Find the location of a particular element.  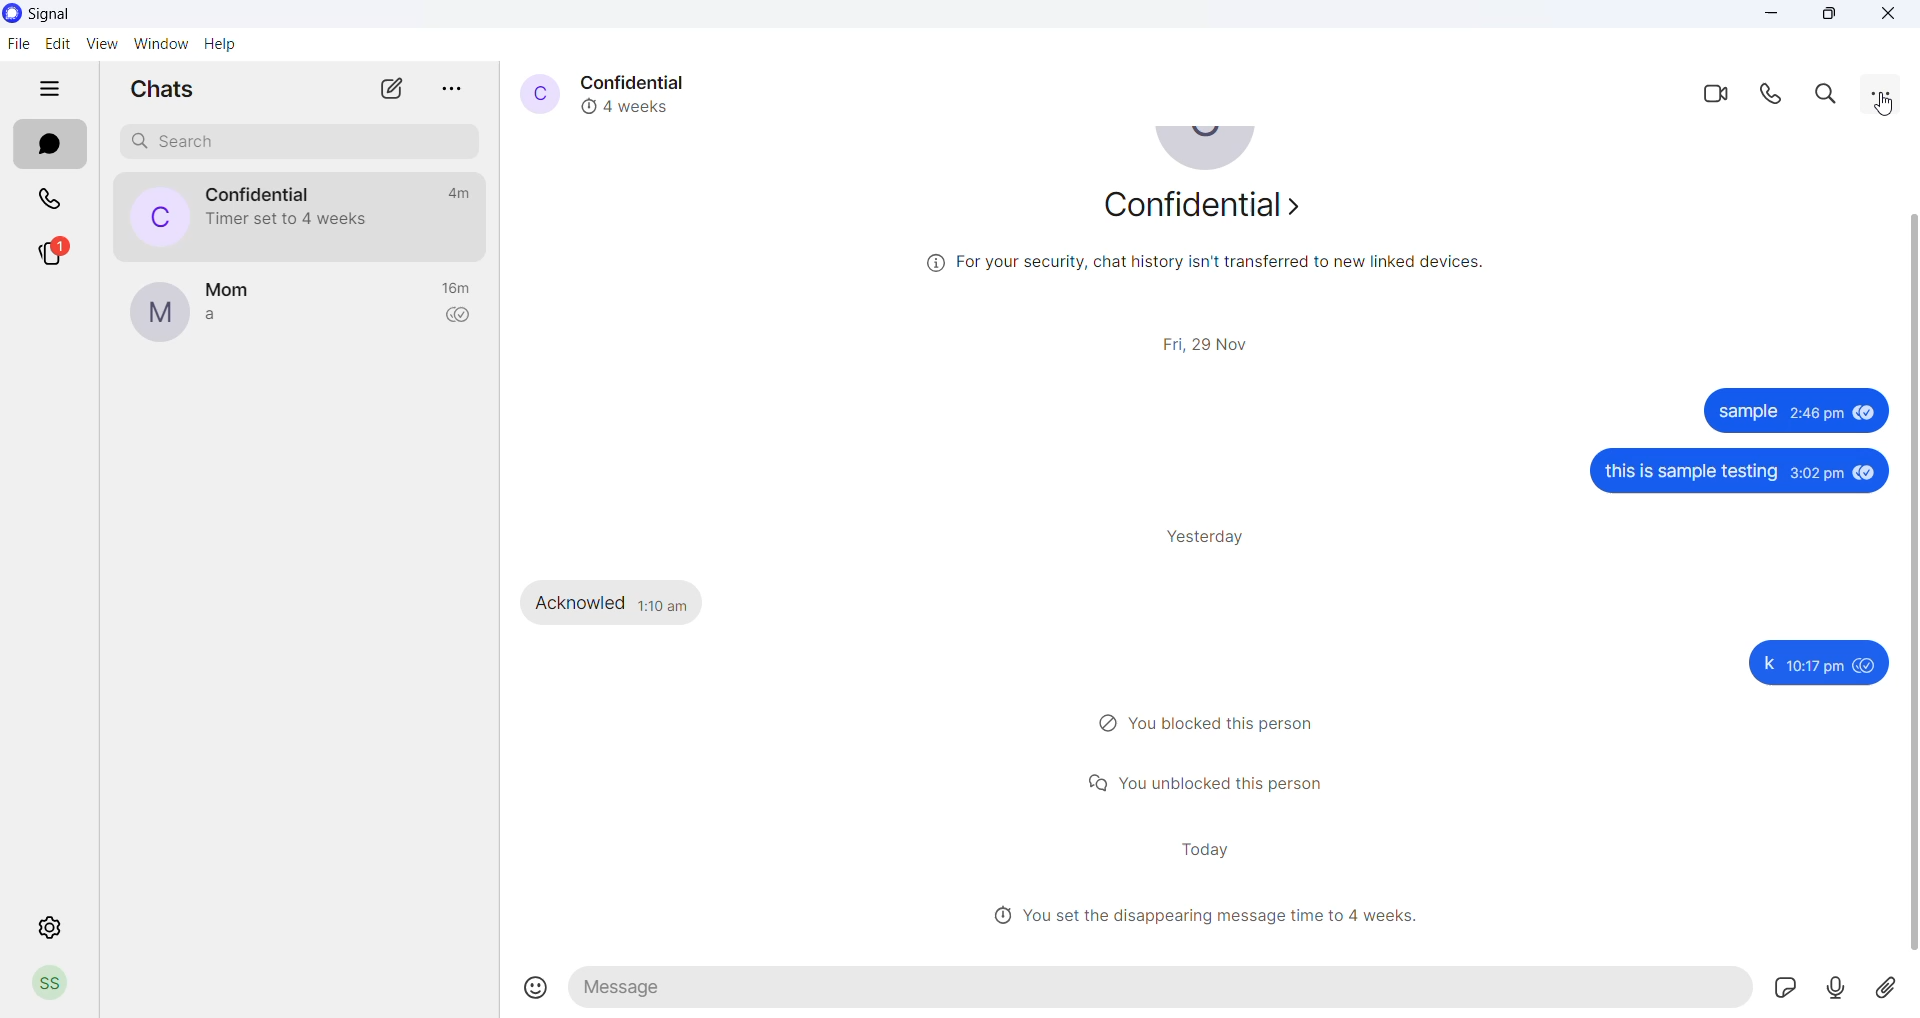

profile picture is located at coordinates (157, 313).